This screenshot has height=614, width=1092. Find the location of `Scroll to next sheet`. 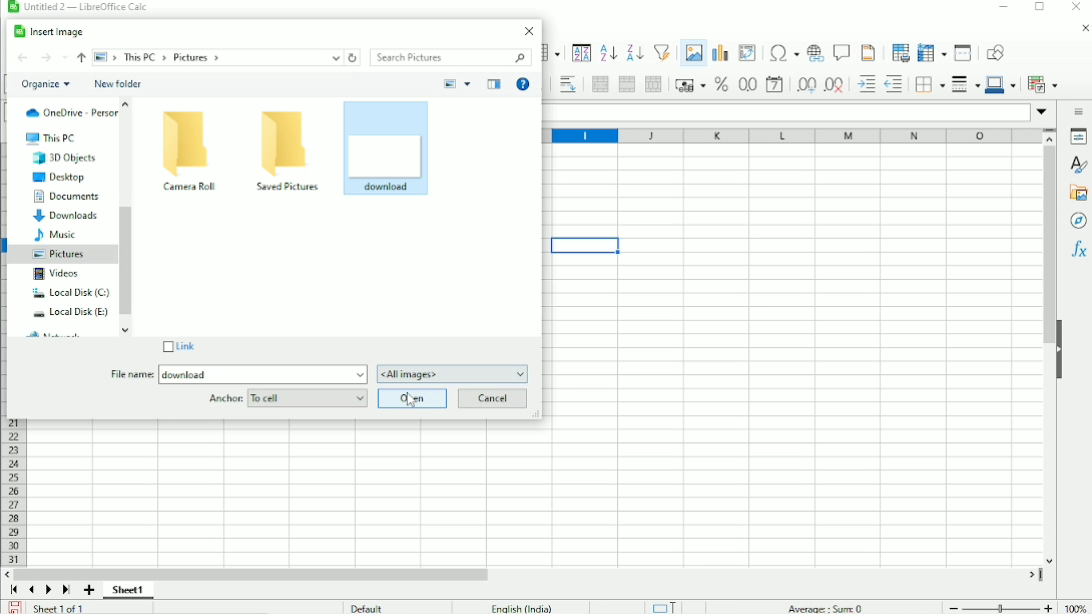

Scroll to next sheet is located at coordinates (49, 590).